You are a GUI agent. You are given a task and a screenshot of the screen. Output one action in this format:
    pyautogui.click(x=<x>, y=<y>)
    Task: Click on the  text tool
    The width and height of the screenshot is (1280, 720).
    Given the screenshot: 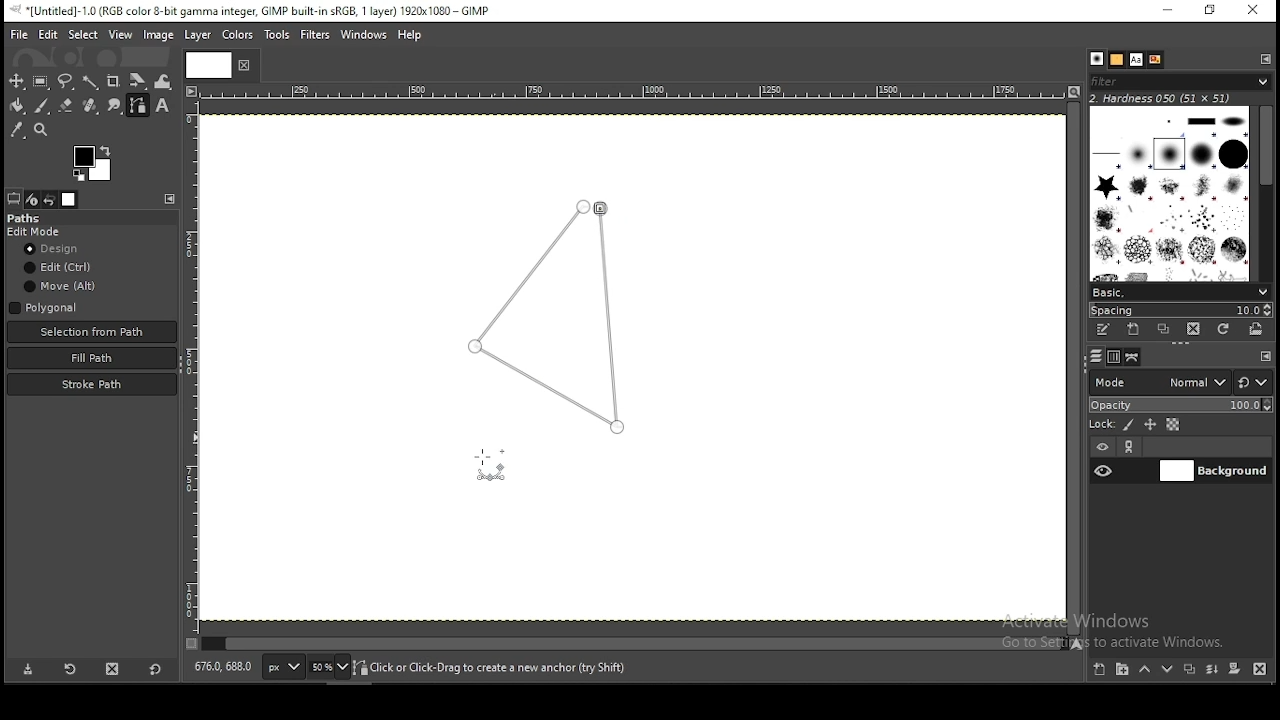 What is the action you would take?
    pyautogui.click(x=165, y=108)
    